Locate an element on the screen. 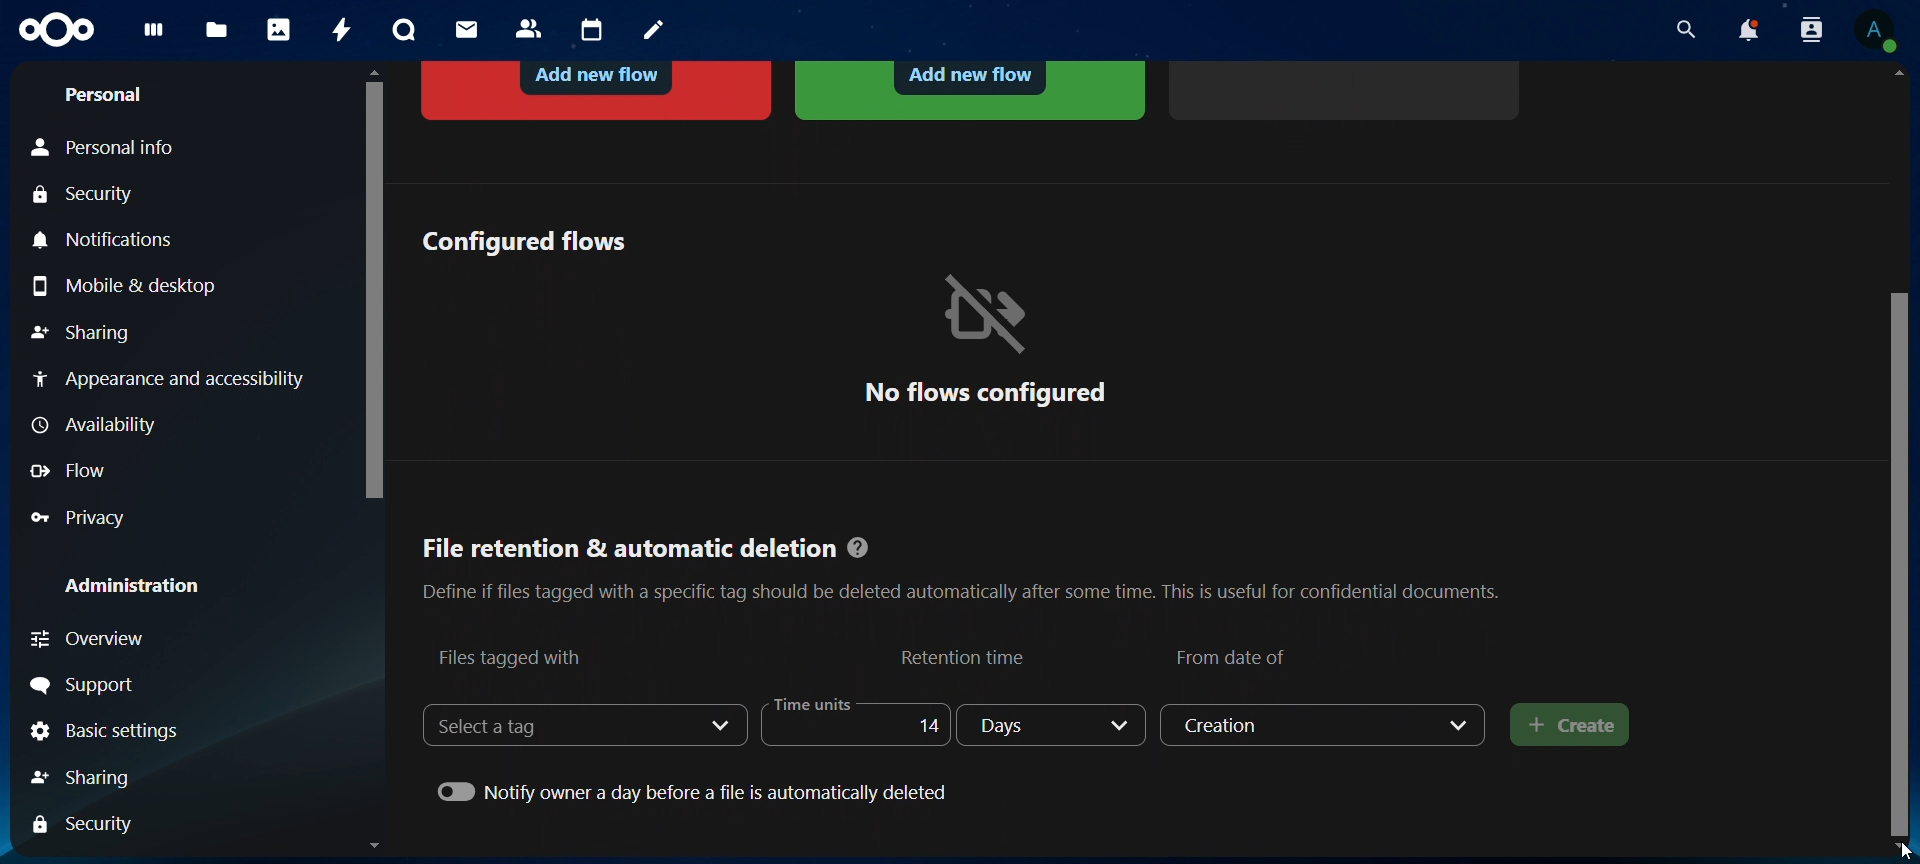  scrollbar is located at coordinates (1903, 559).